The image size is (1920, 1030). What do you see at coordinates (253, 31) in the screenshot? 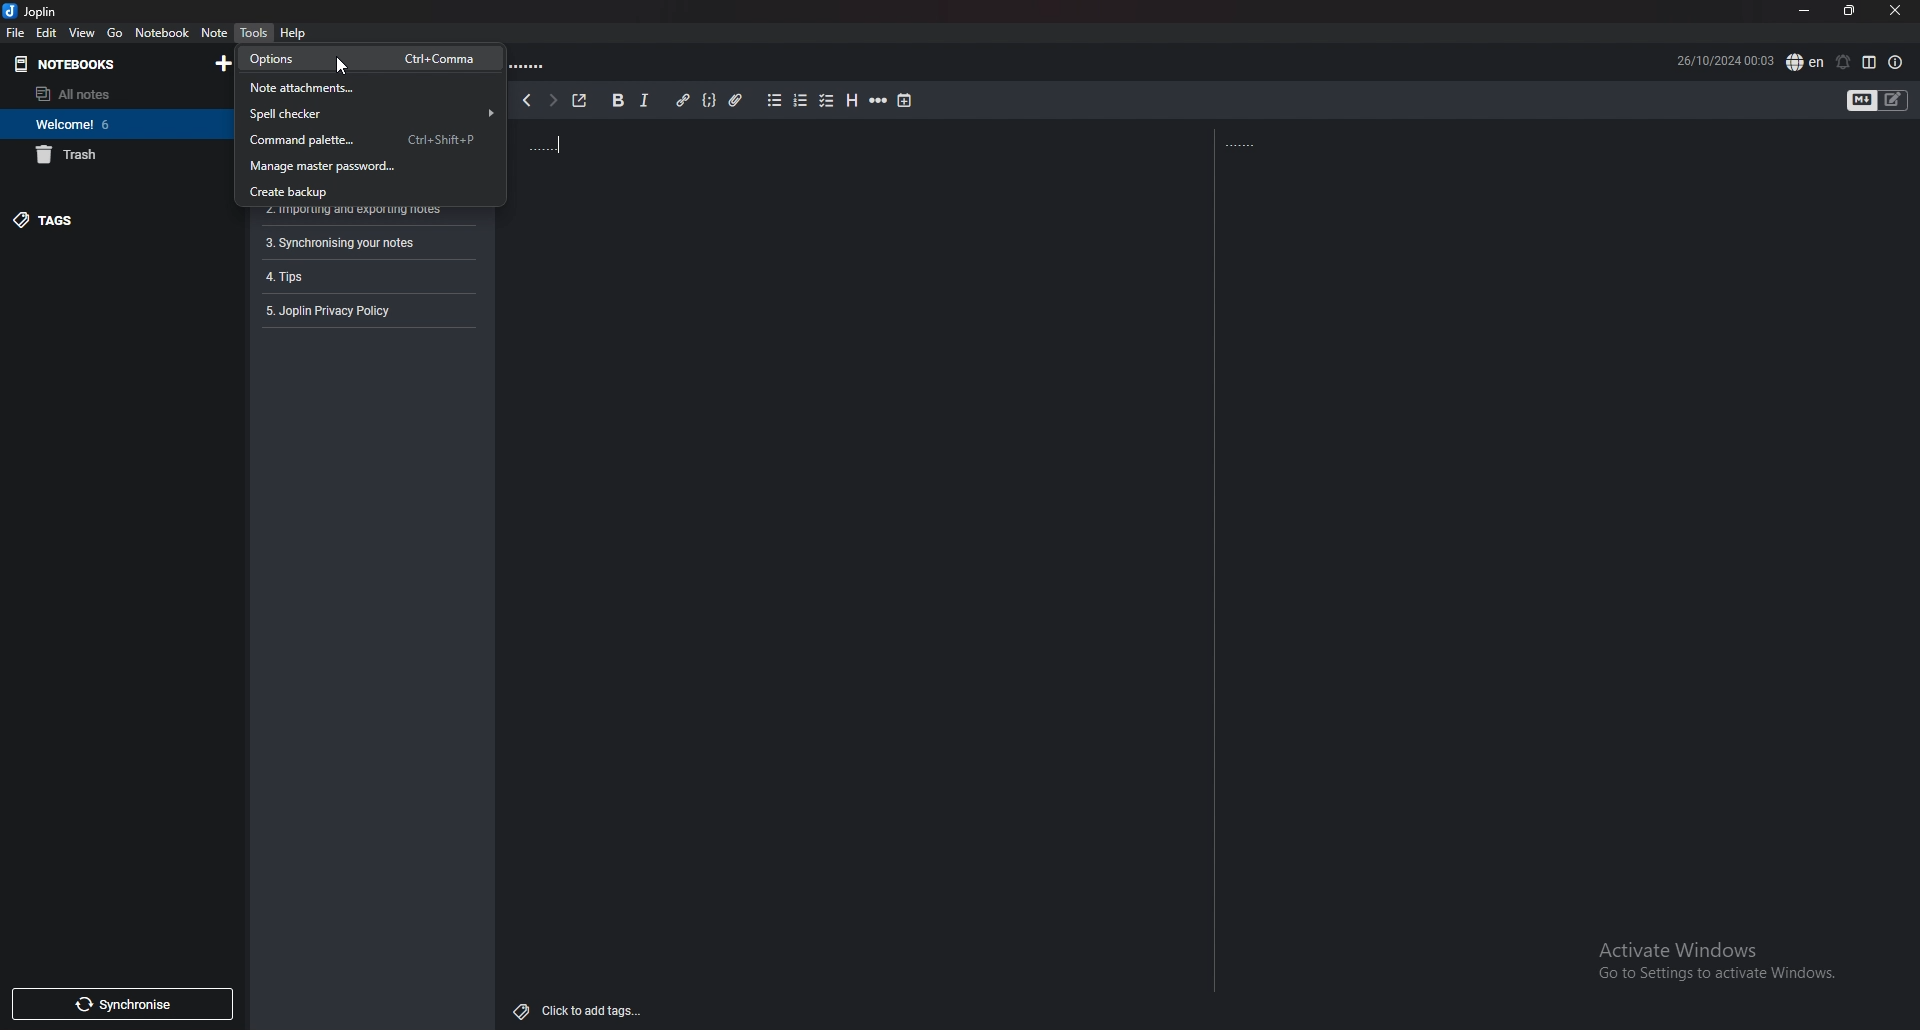
I see `tools` at bounding box center [253, 31].